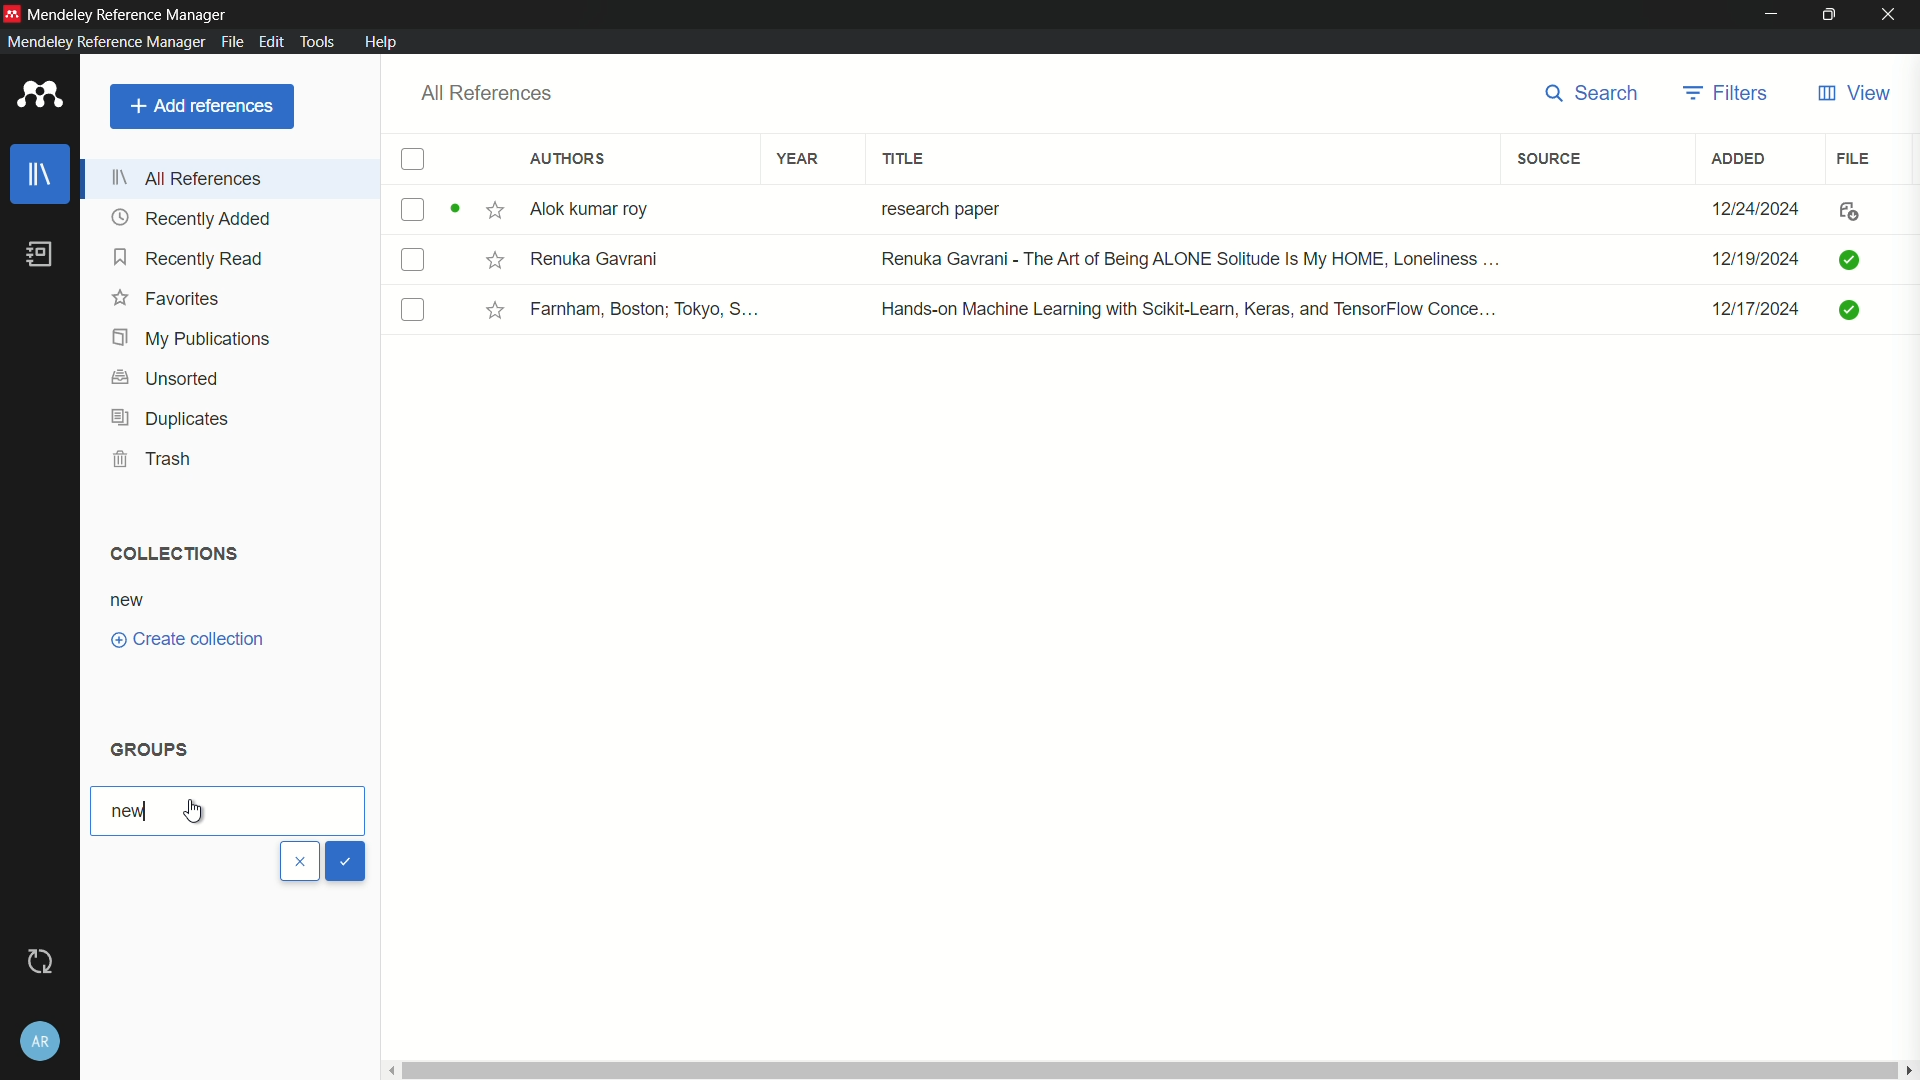 Image resolution: width=1920 pixels, height=1080 pixels. I want to click on Famhan, Boston, so click(647, 312).